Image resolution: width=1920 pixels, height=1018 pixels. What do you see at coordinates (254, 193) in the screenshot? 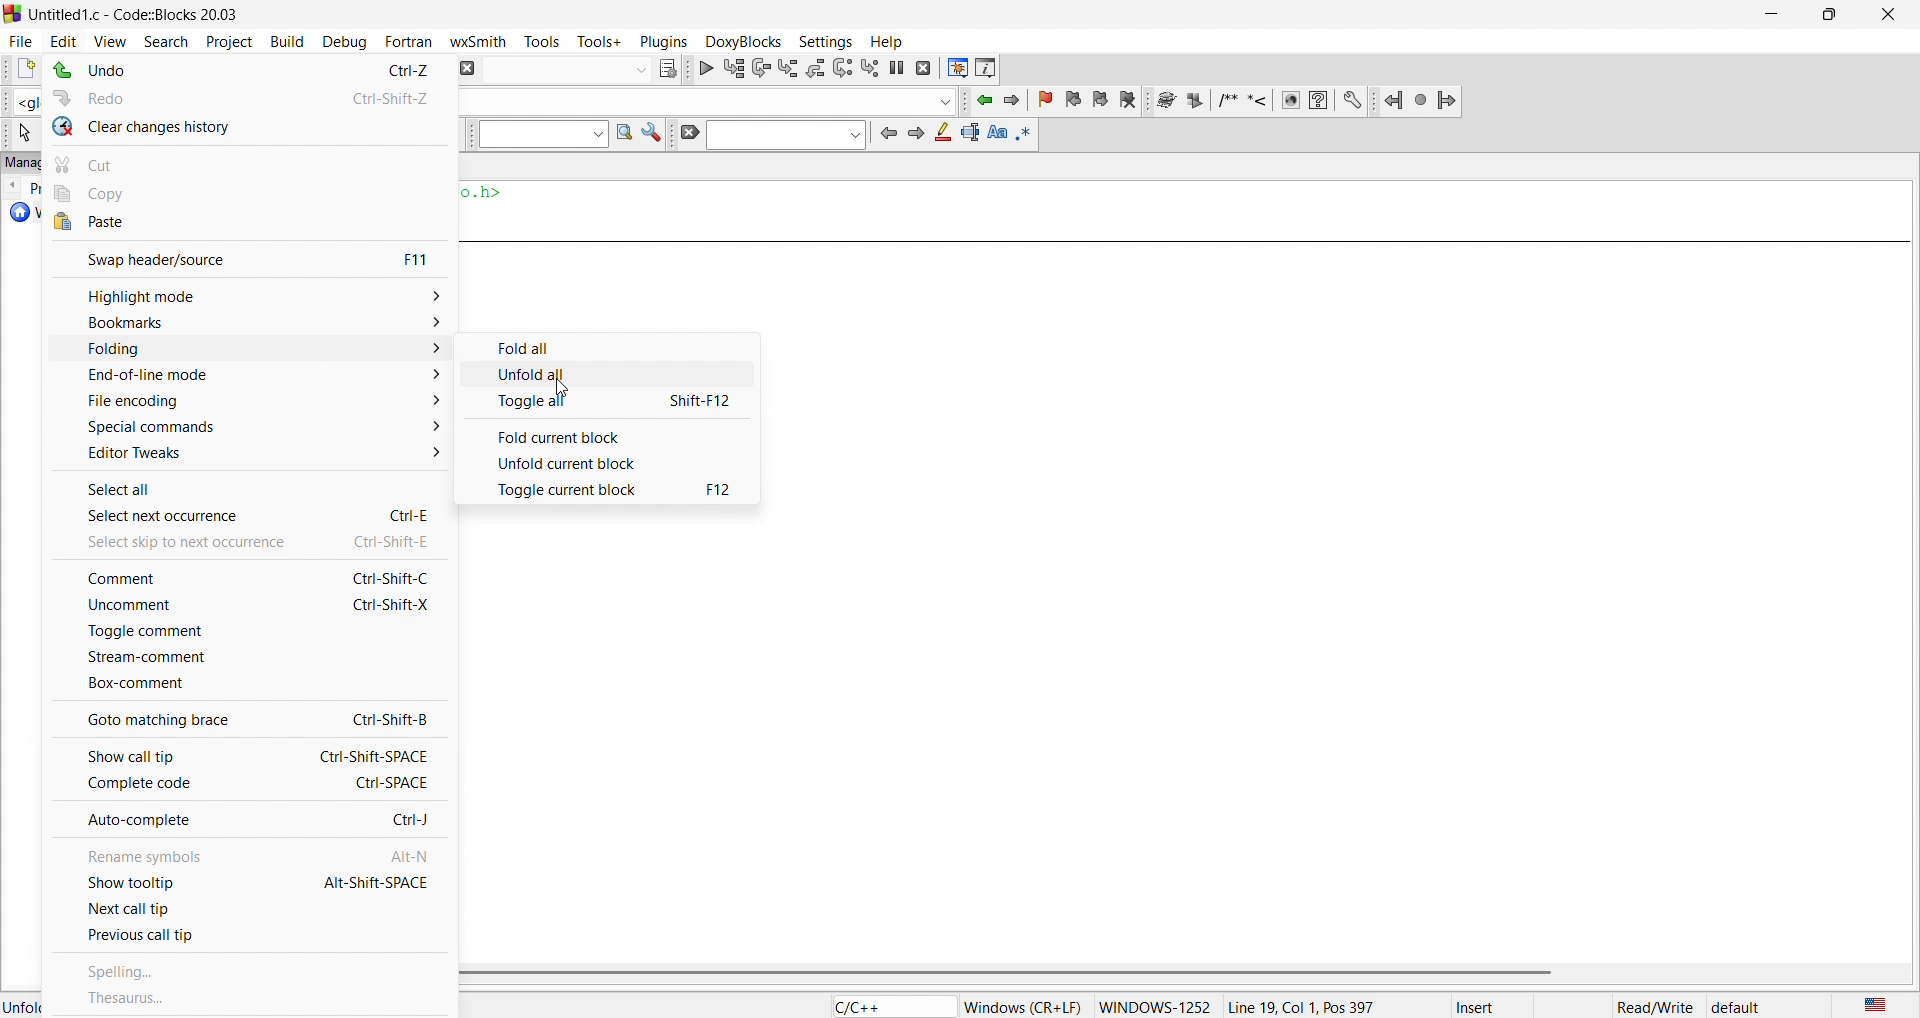
I see `copy` at bounding box center [254, 193].